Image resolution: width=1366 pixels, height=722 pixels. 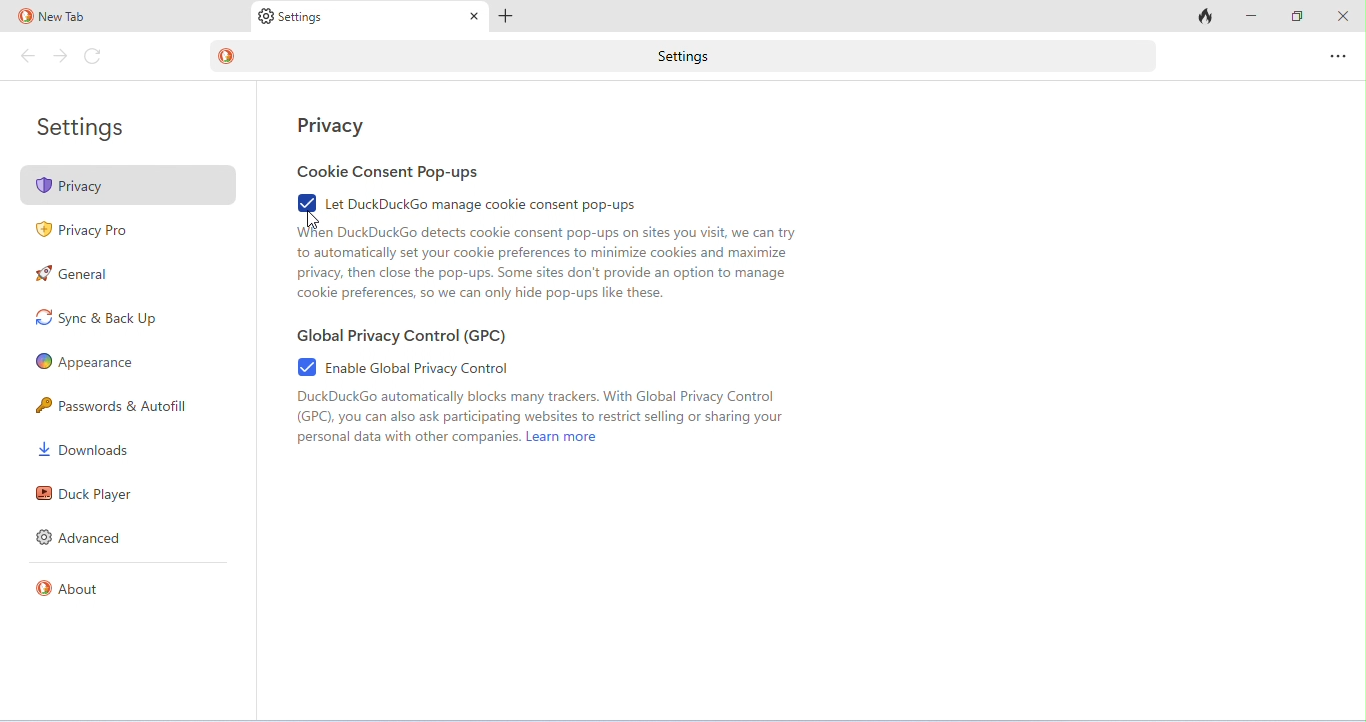 What do you see at coordinates (563, 437) in the screenshot?
I see `Learn more` at bounding box center [563, 437].